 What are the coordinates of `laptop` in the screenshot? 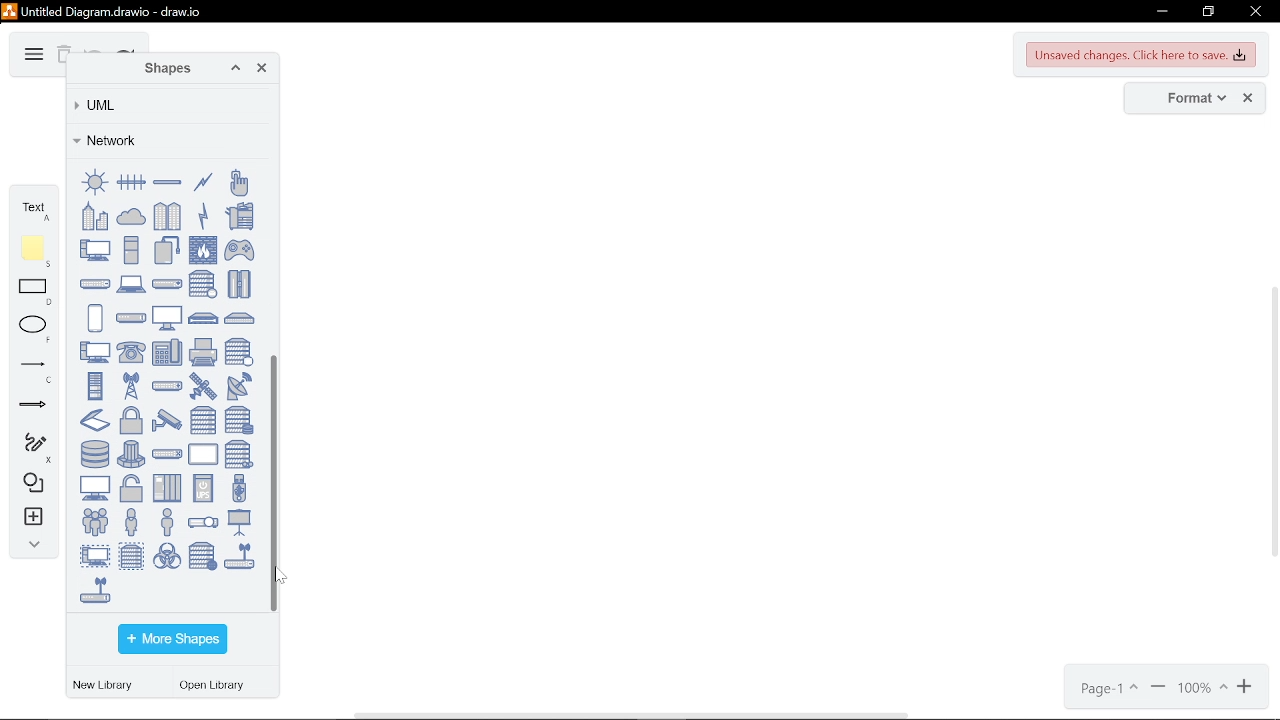 It's located at (131, 284).